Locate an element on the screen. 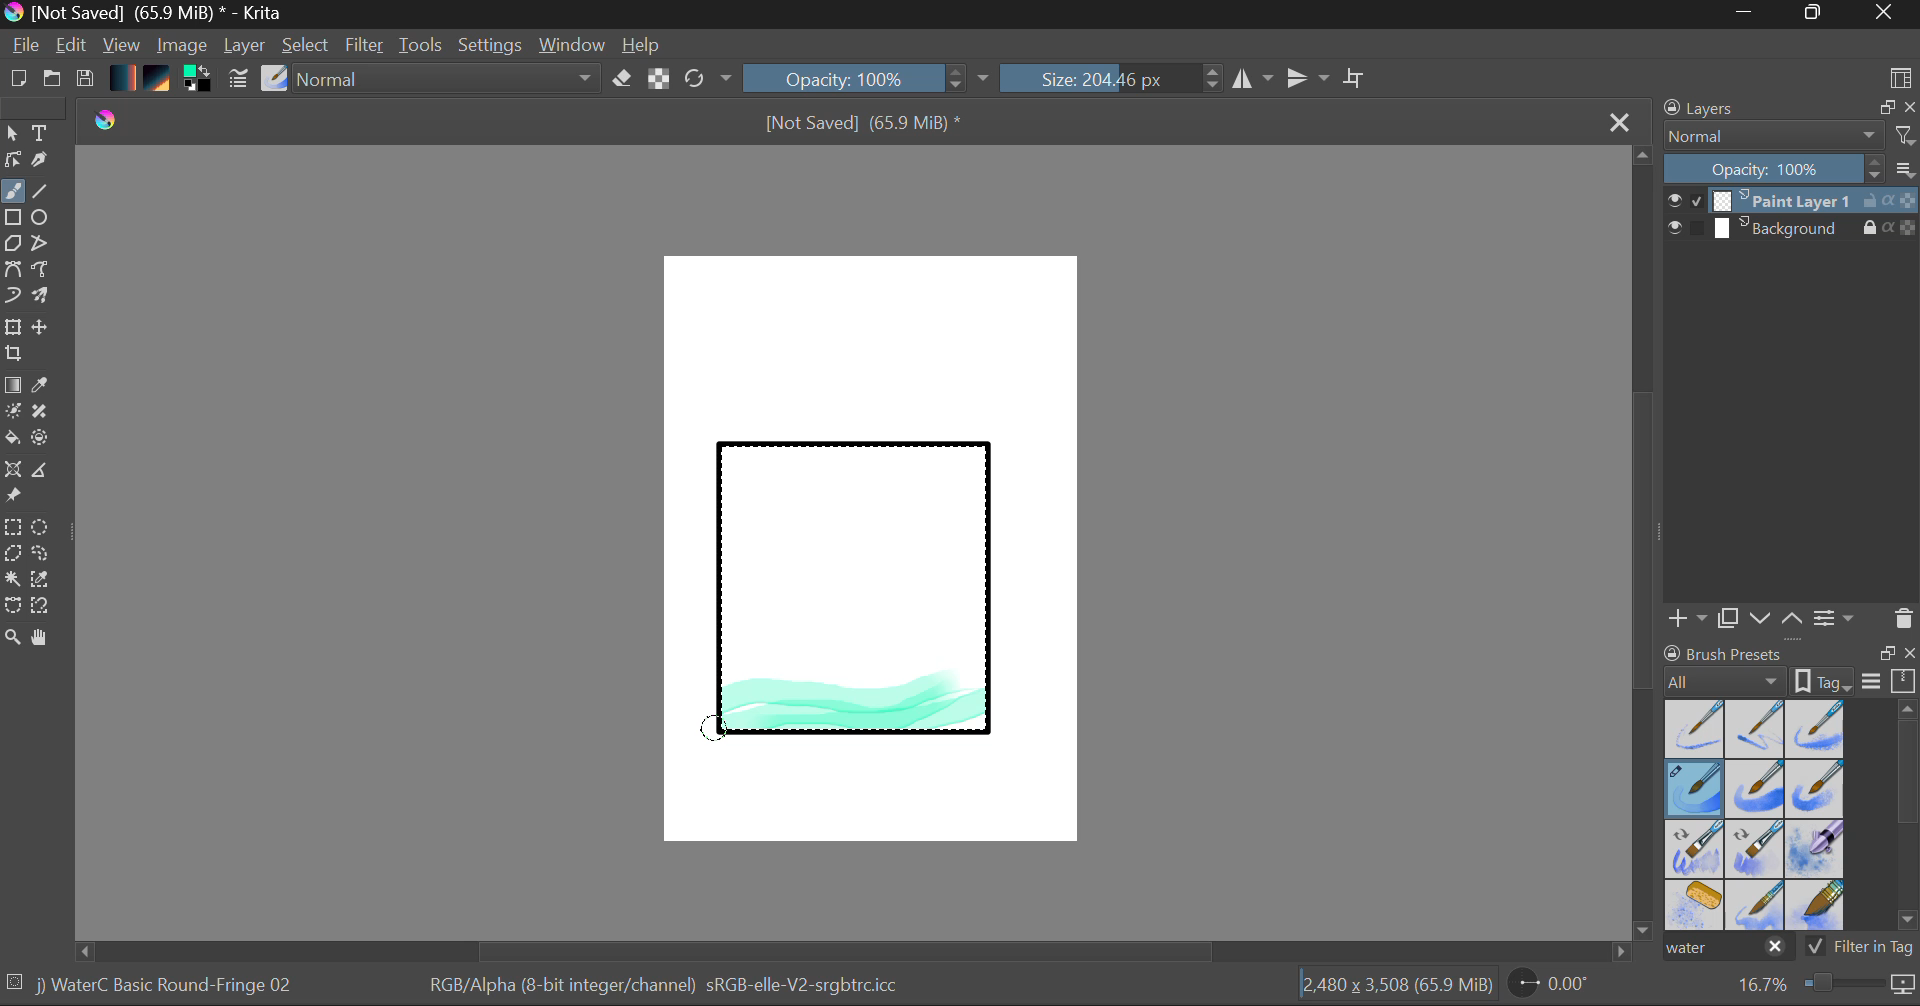  Edit is located at coordinates (72, 47).